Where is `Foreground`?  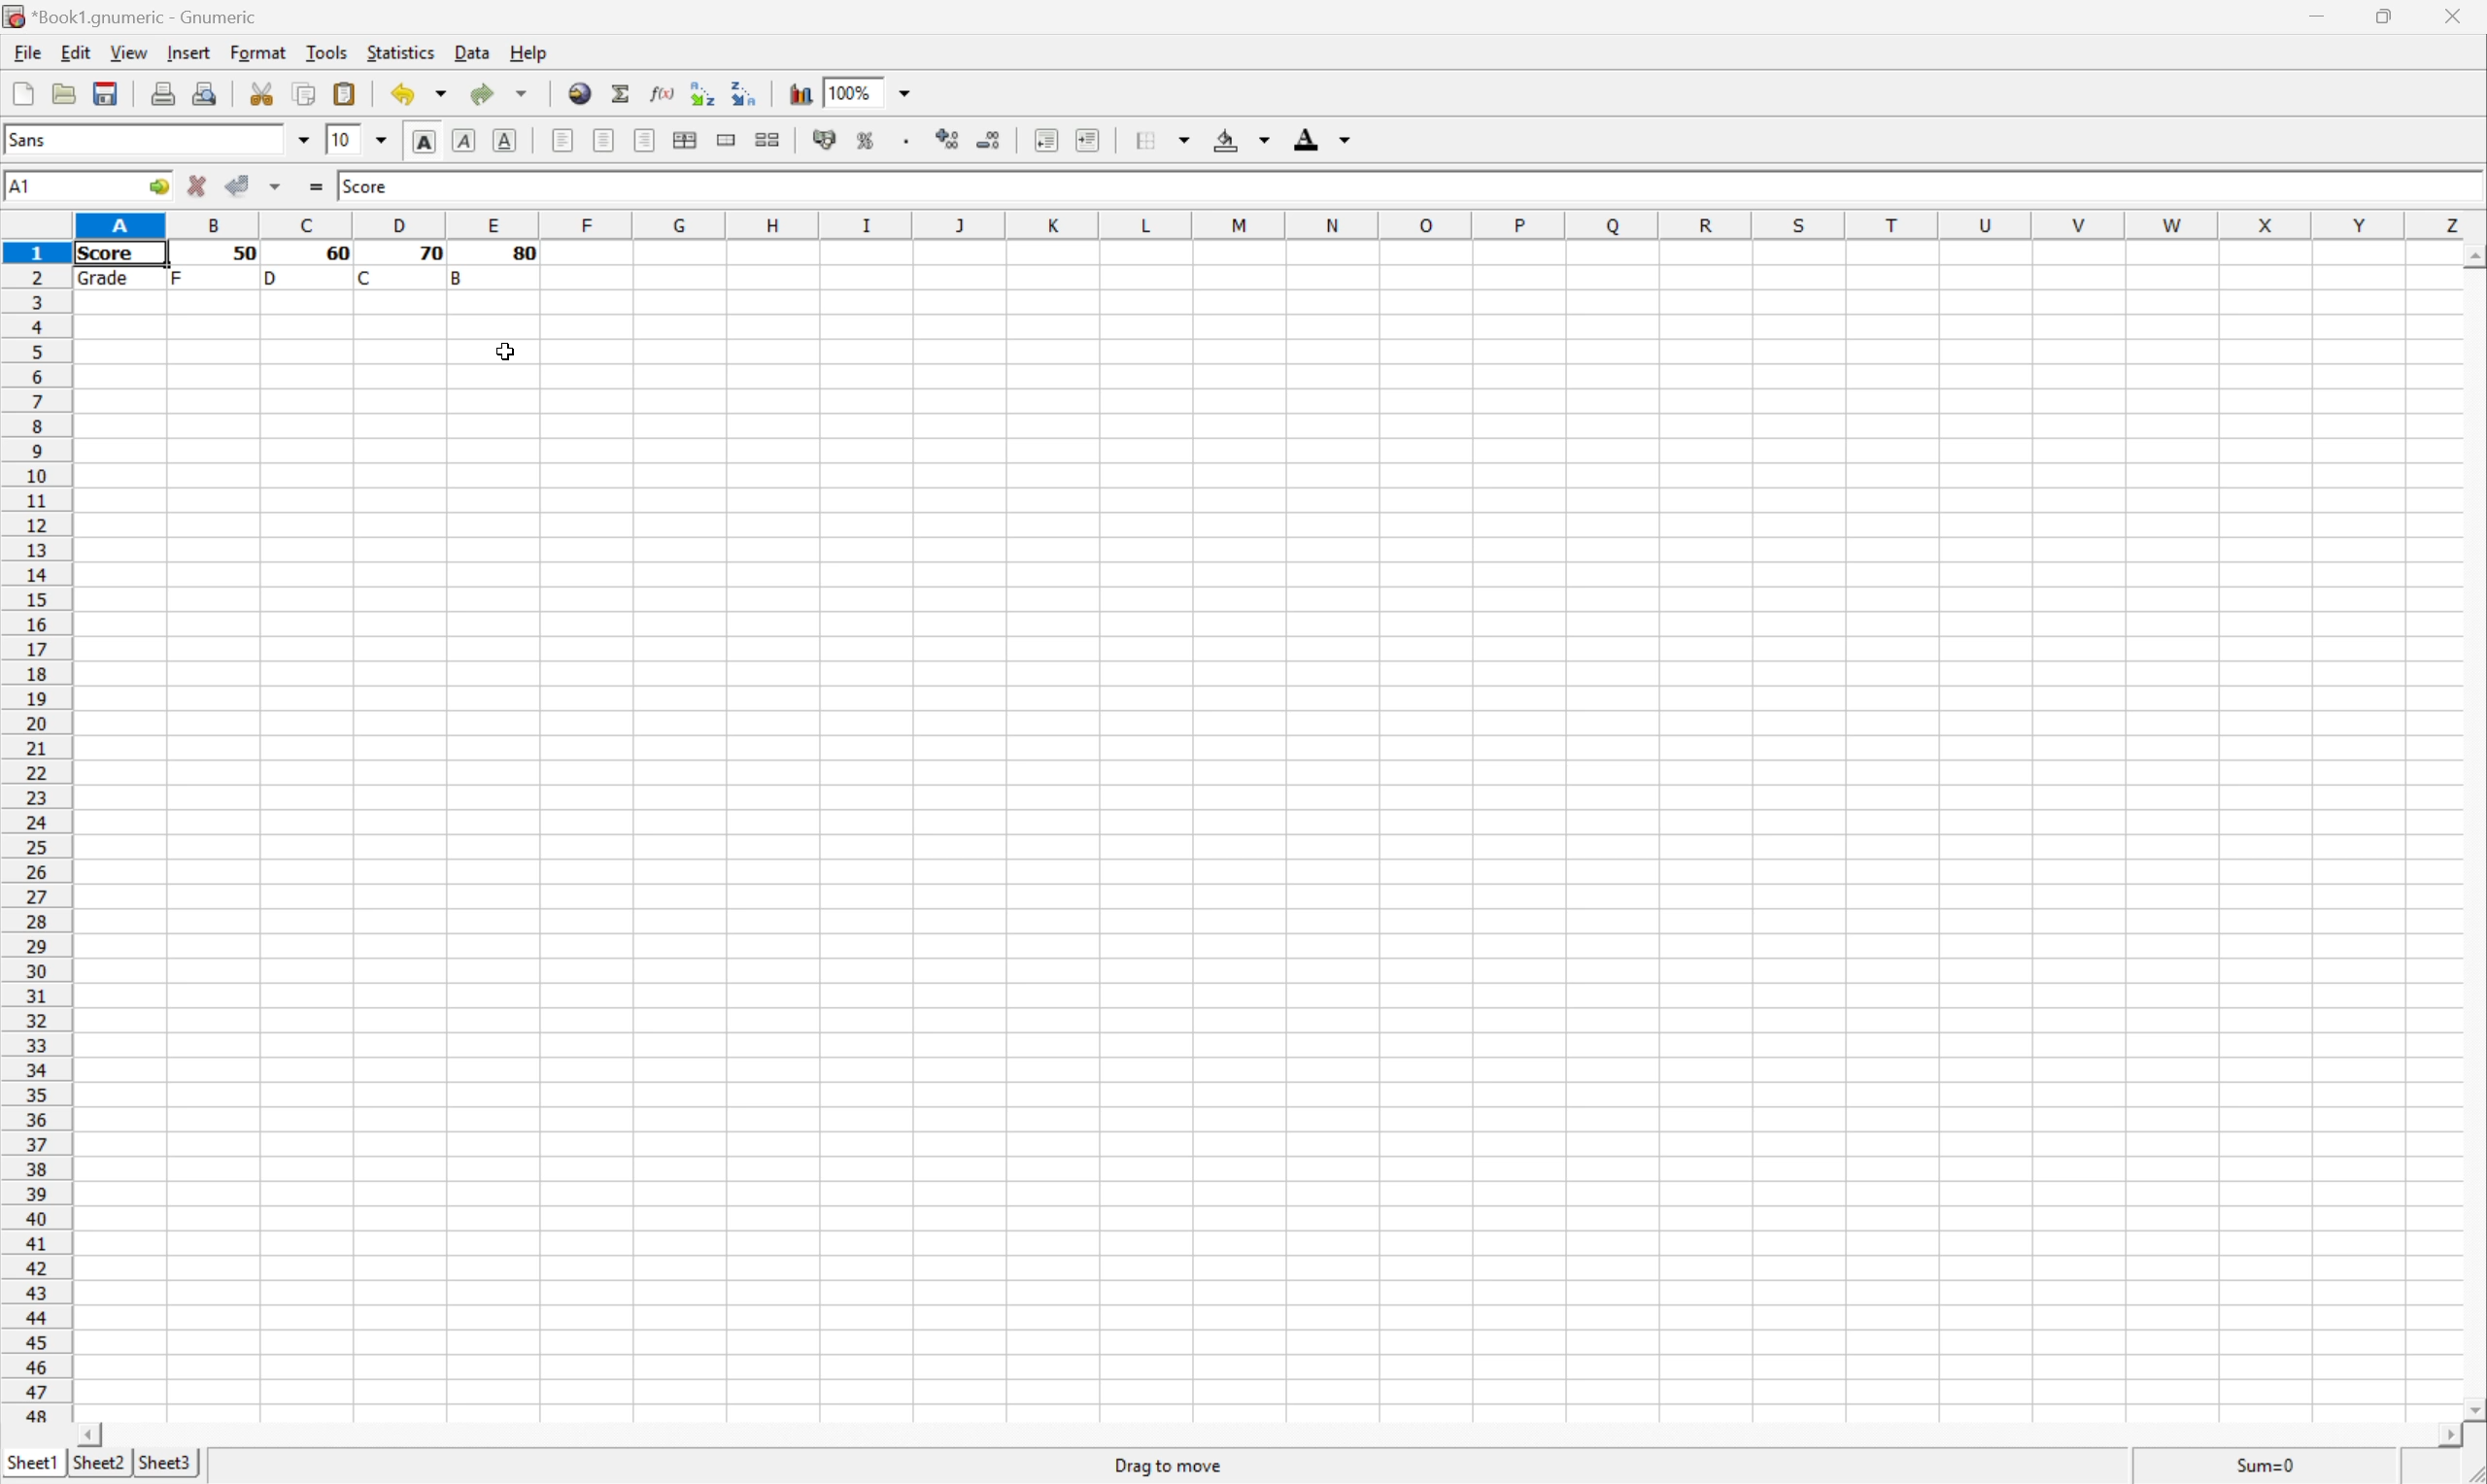
Foreground is located at coordinates (1317, 138).